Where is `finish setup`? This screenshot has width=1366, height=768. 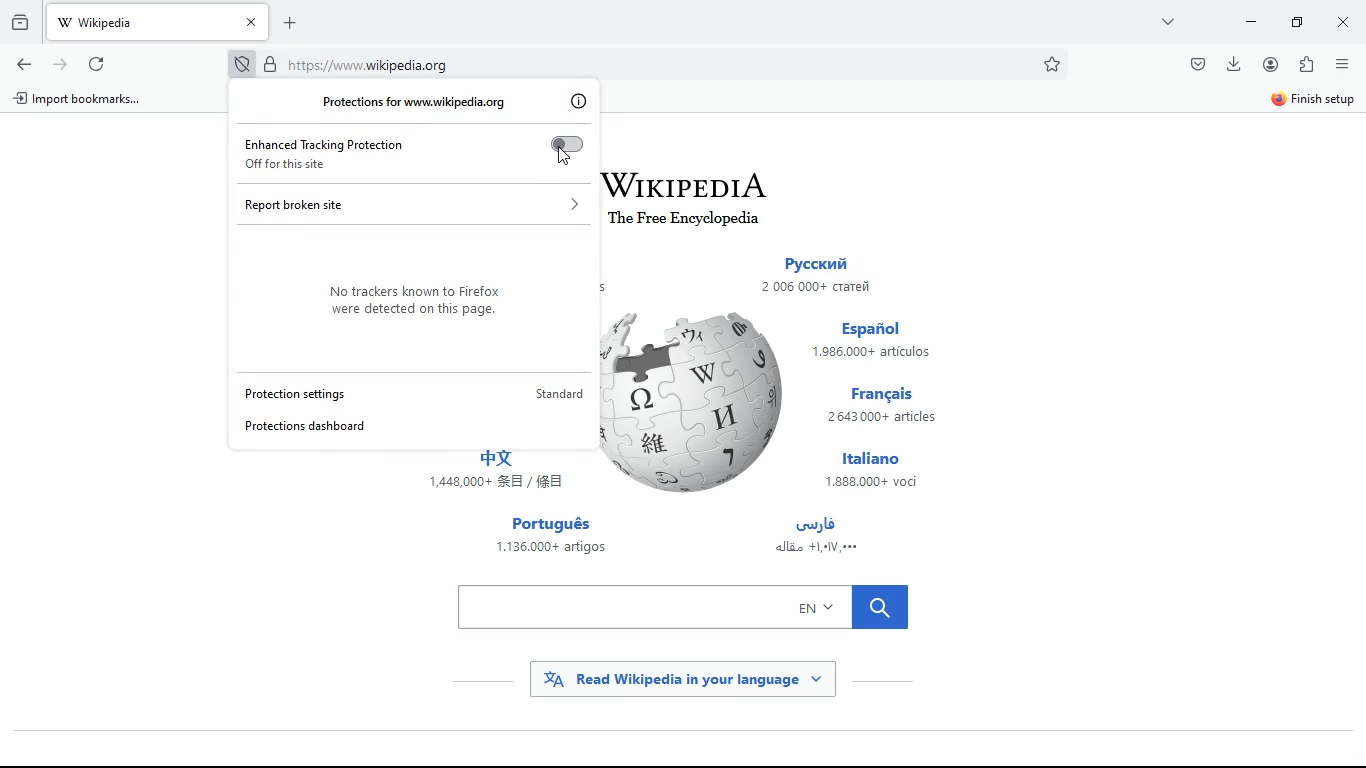
finish setup is located at coordinates (1316, 98).